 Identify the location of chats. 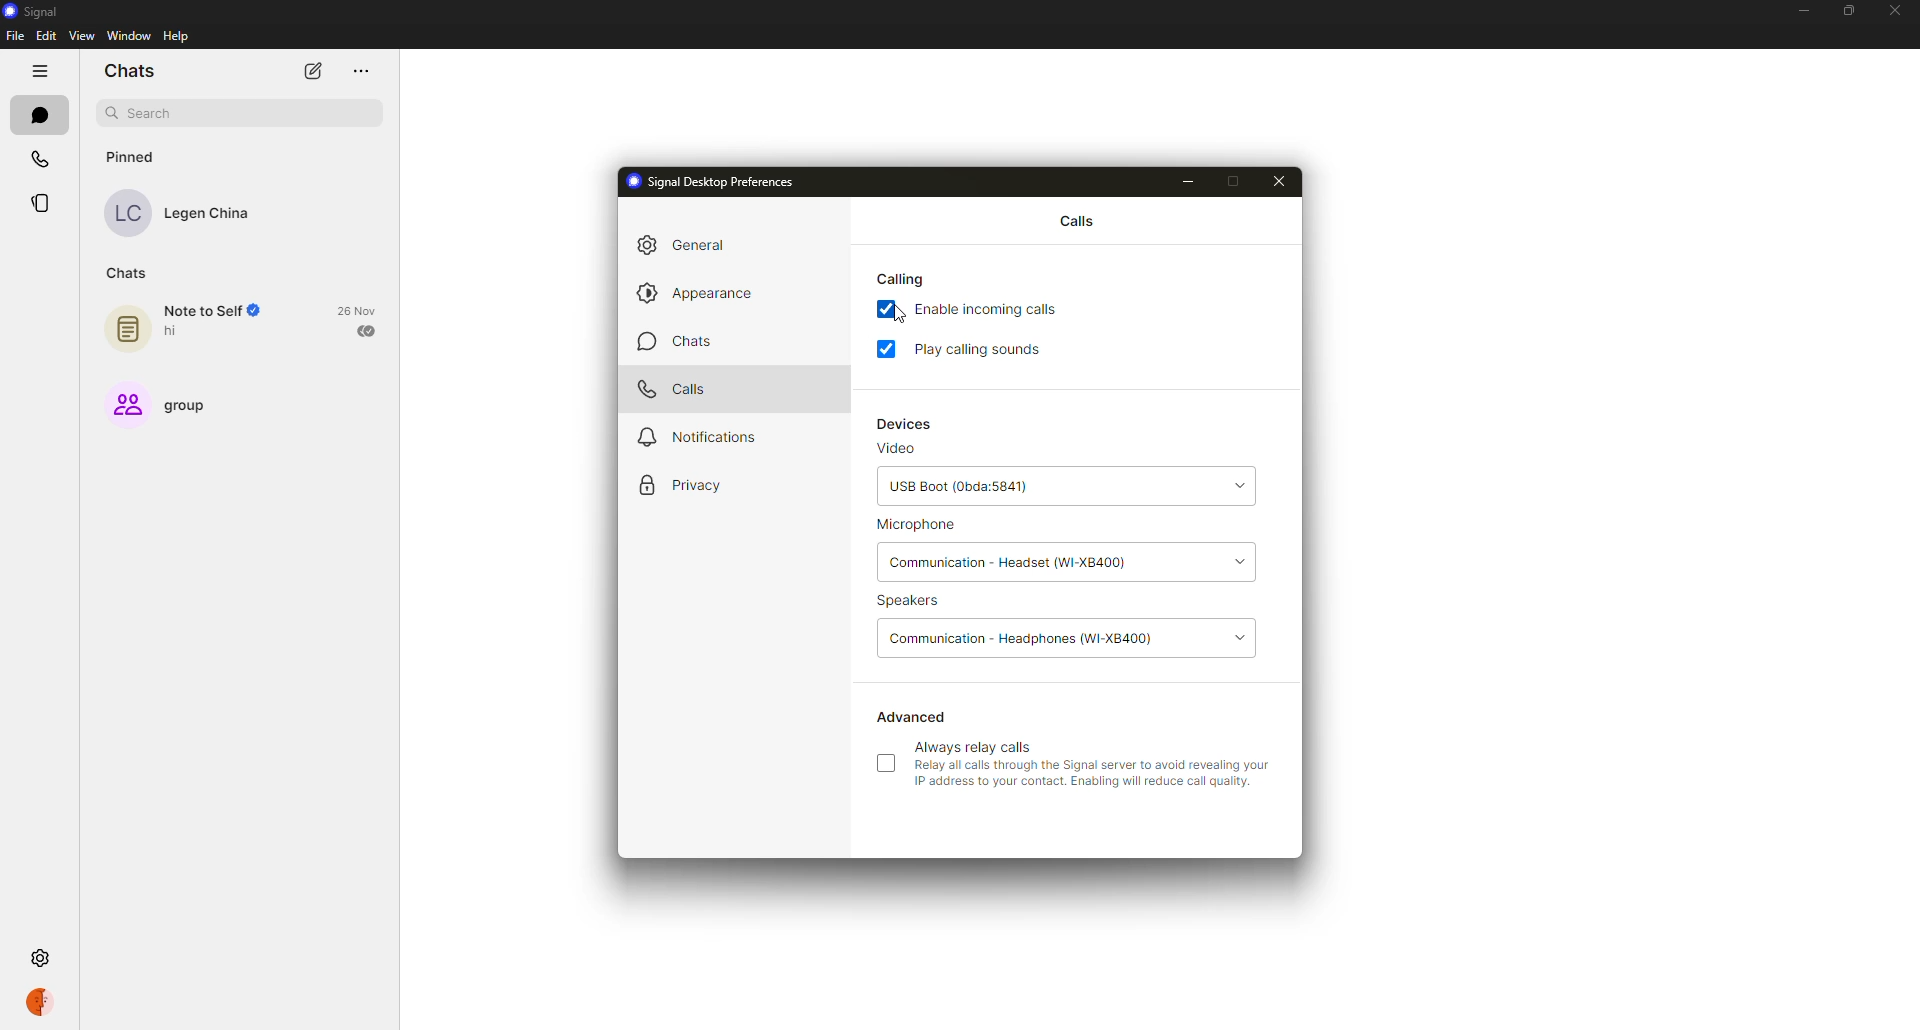
(686, 343).